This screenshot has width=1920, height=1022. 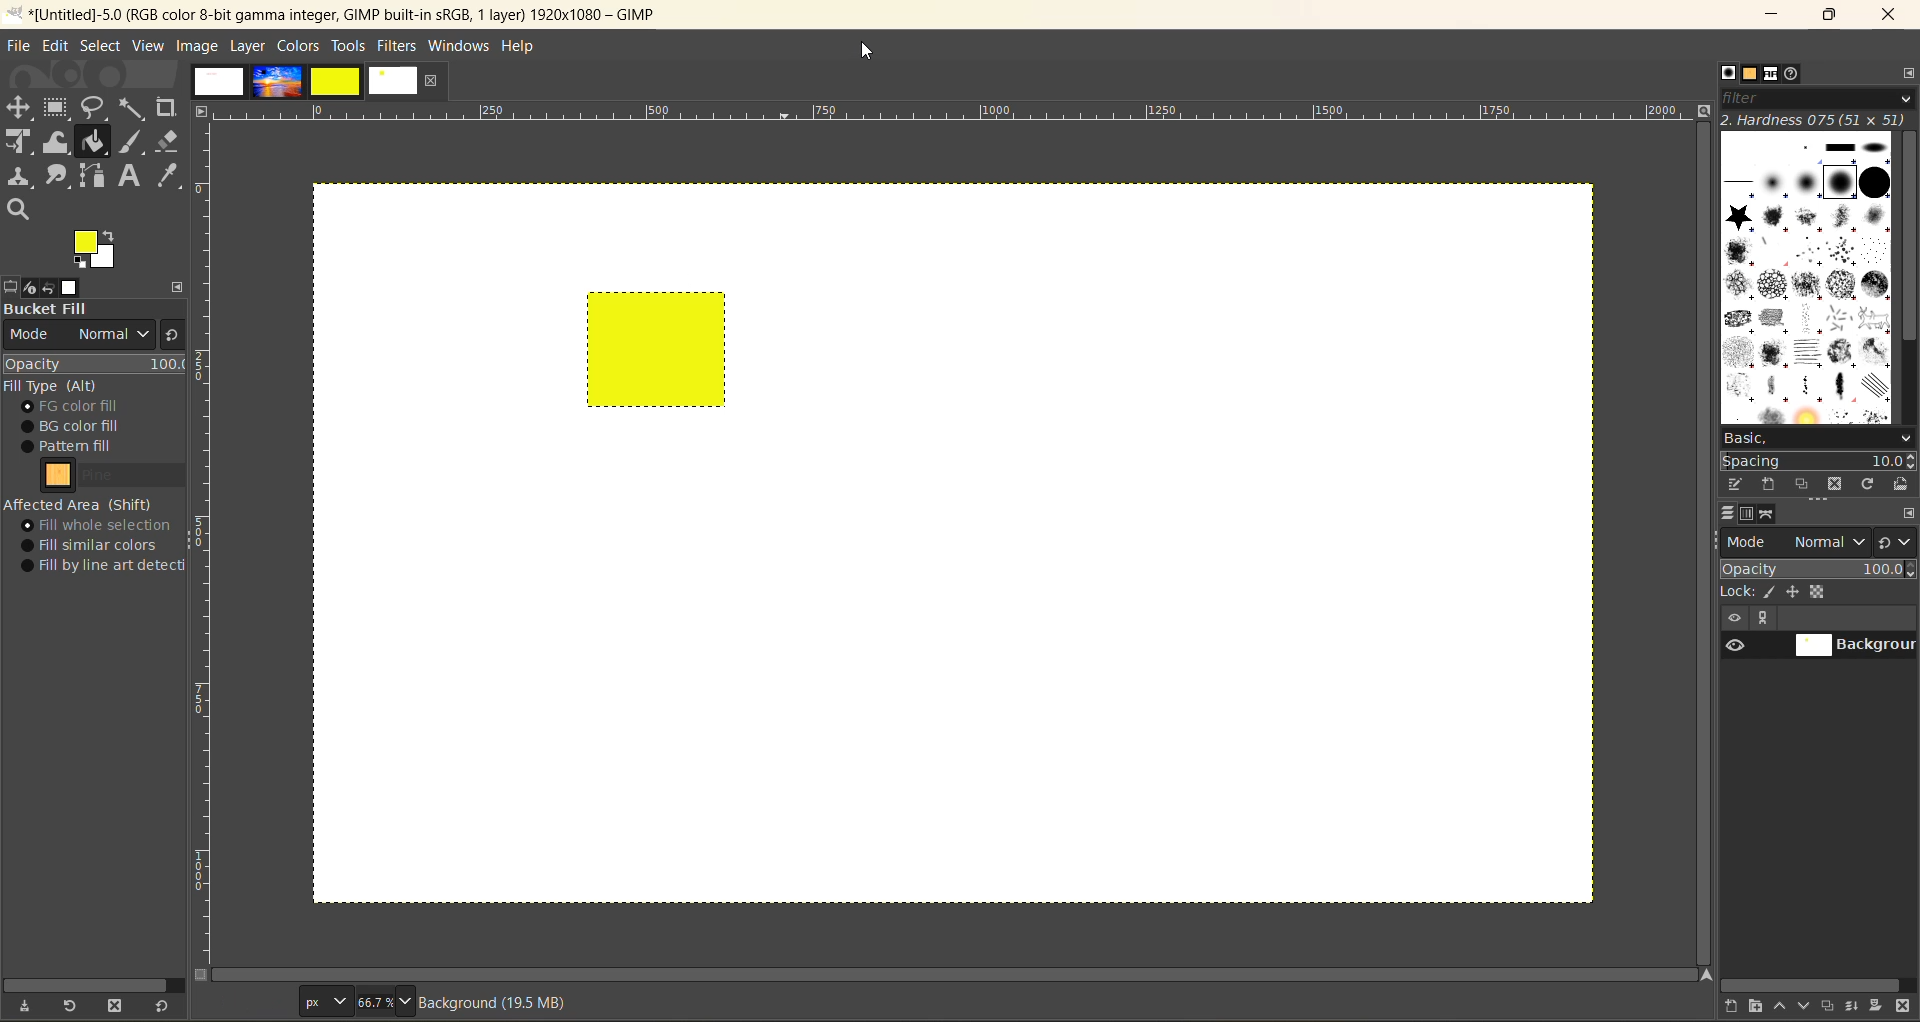 I want to click on edit, so click(x=59, y=47).